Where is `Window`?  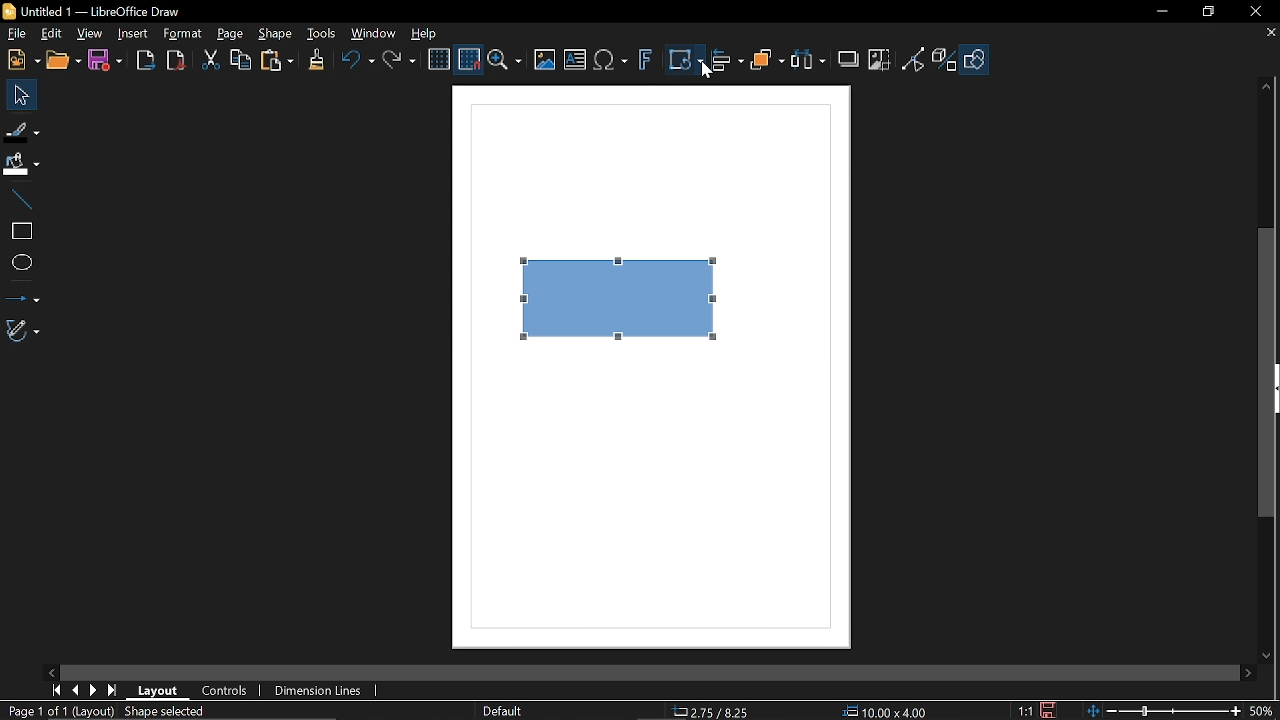
Window is located at coordinates (370, 35).